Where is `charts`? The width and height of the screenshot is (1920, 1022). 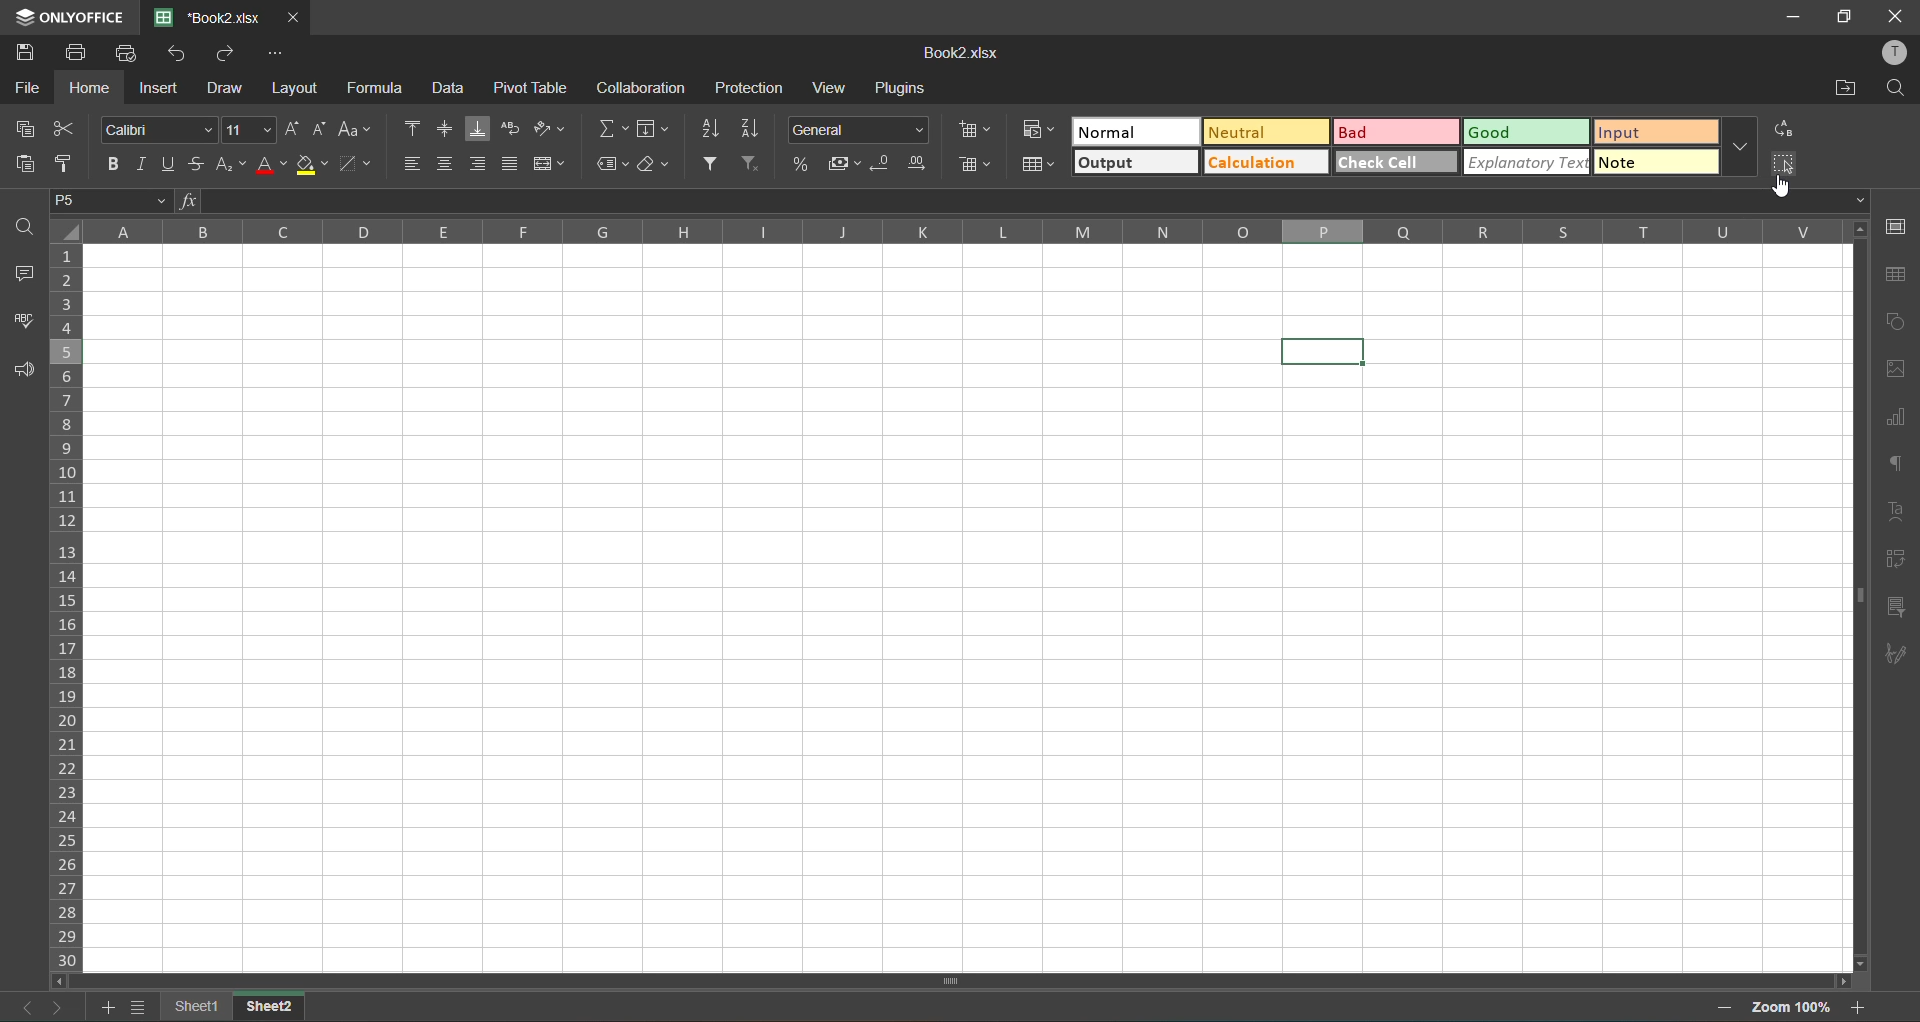 charts is located at coordinates (1898, 419).